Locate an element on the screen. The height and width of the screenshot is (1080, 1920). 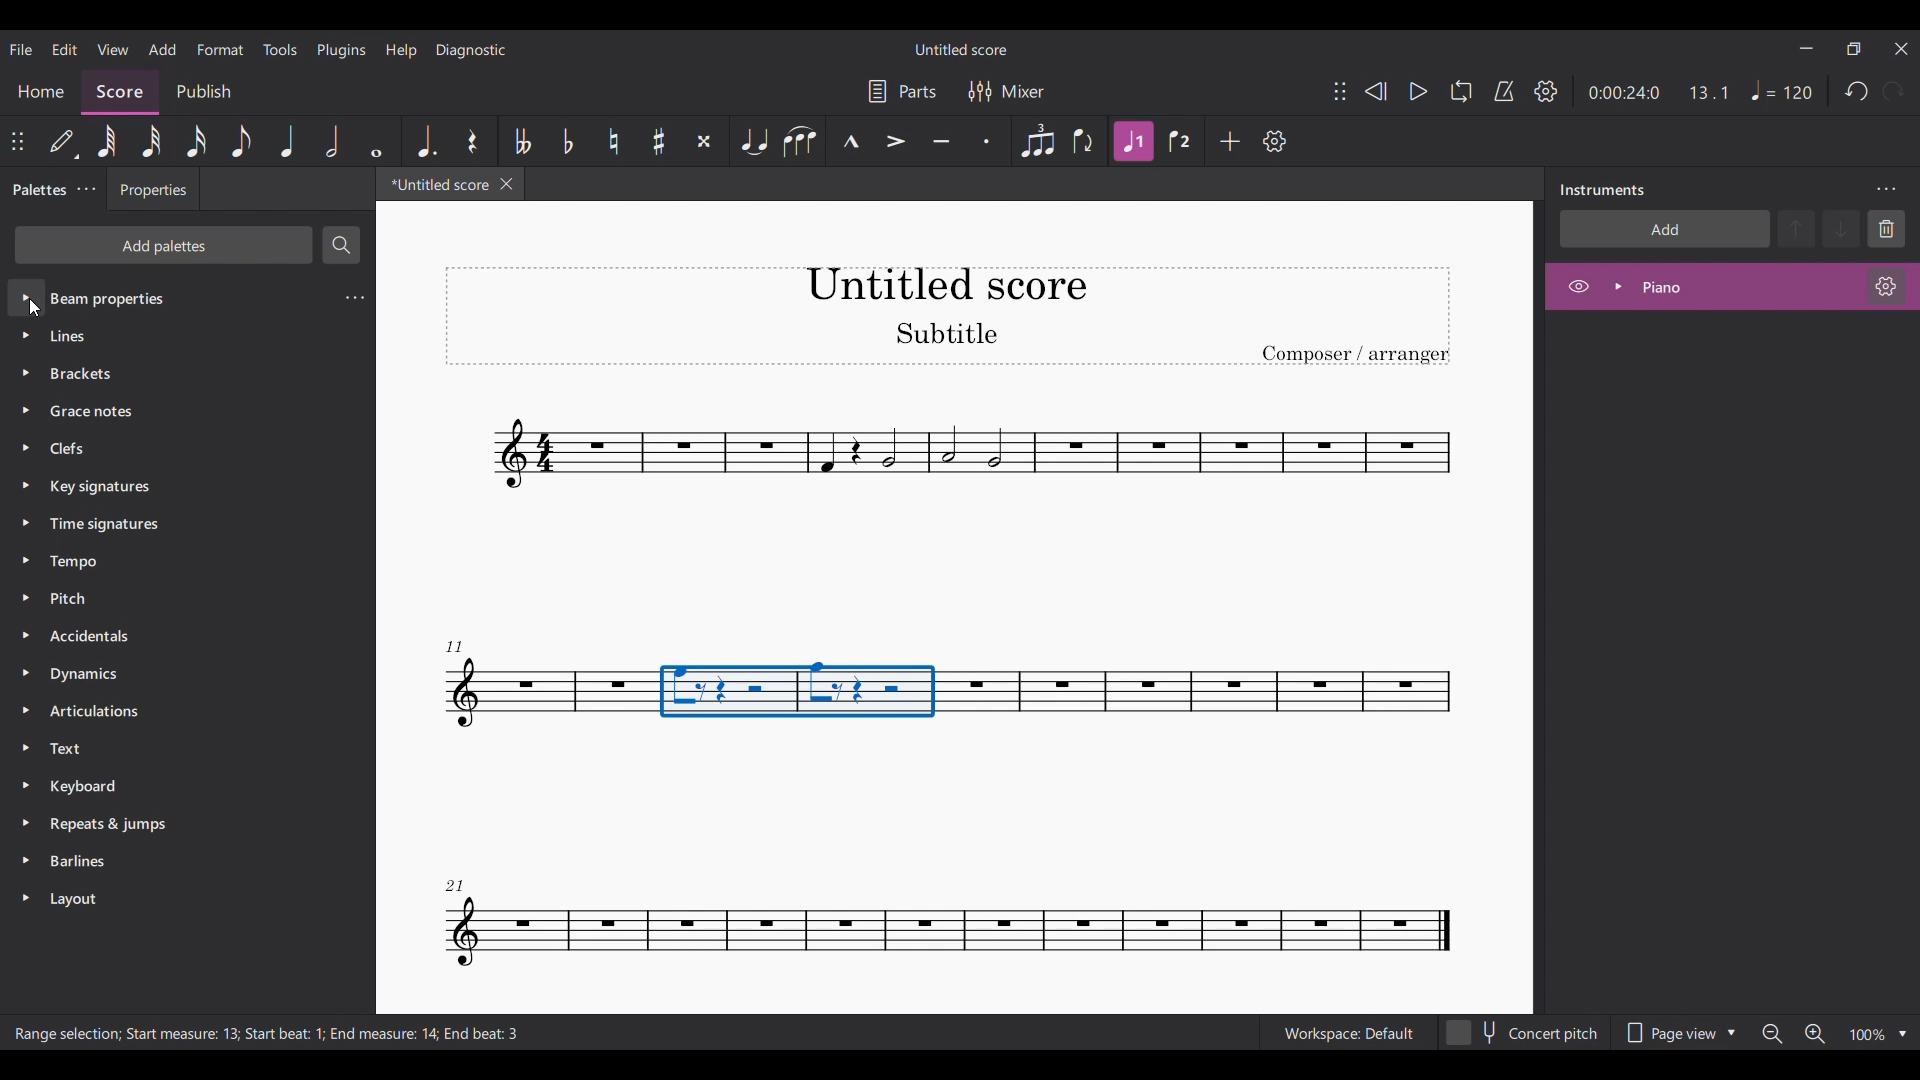
Format menu is located at coordinates (220, 49).